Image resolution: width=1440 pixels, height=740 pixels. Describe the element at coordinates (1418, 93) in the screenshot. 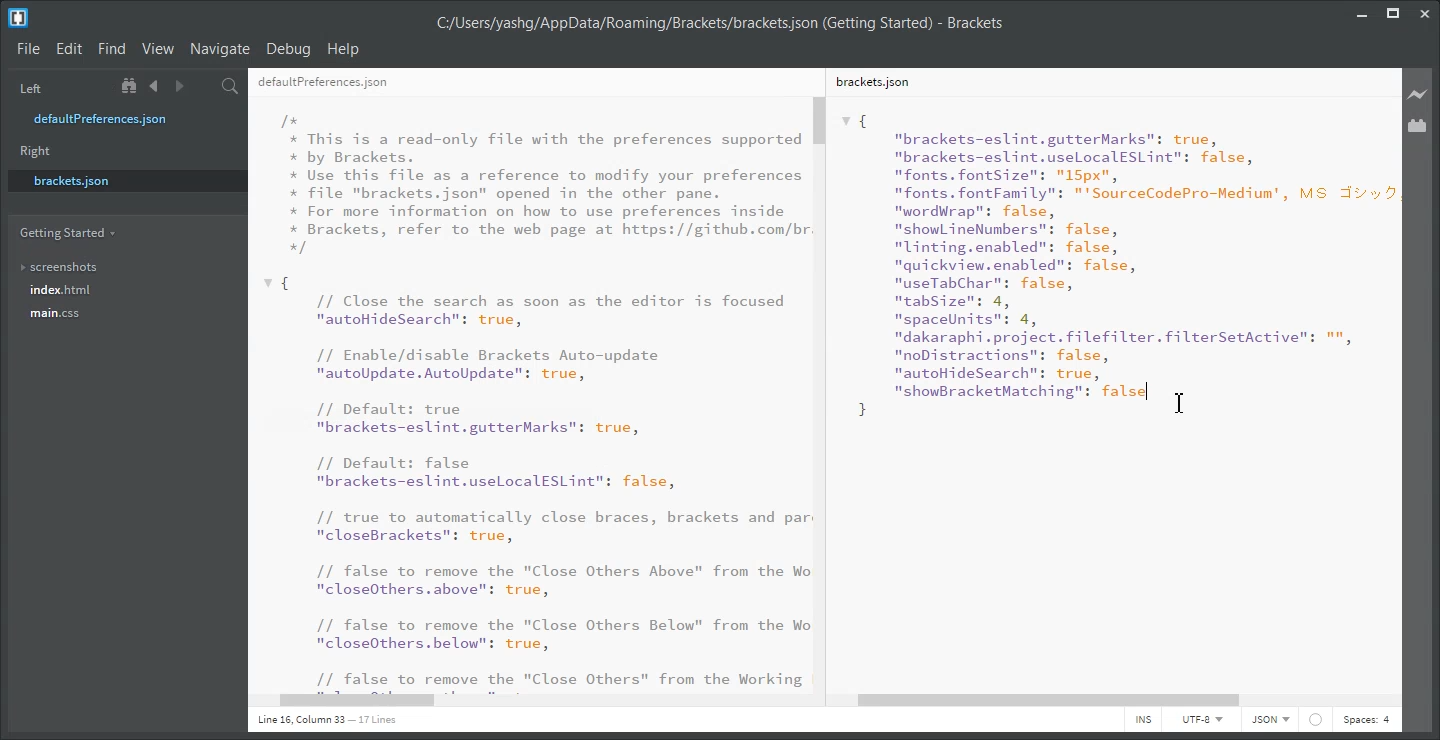

I see `Live Preview` at that location.